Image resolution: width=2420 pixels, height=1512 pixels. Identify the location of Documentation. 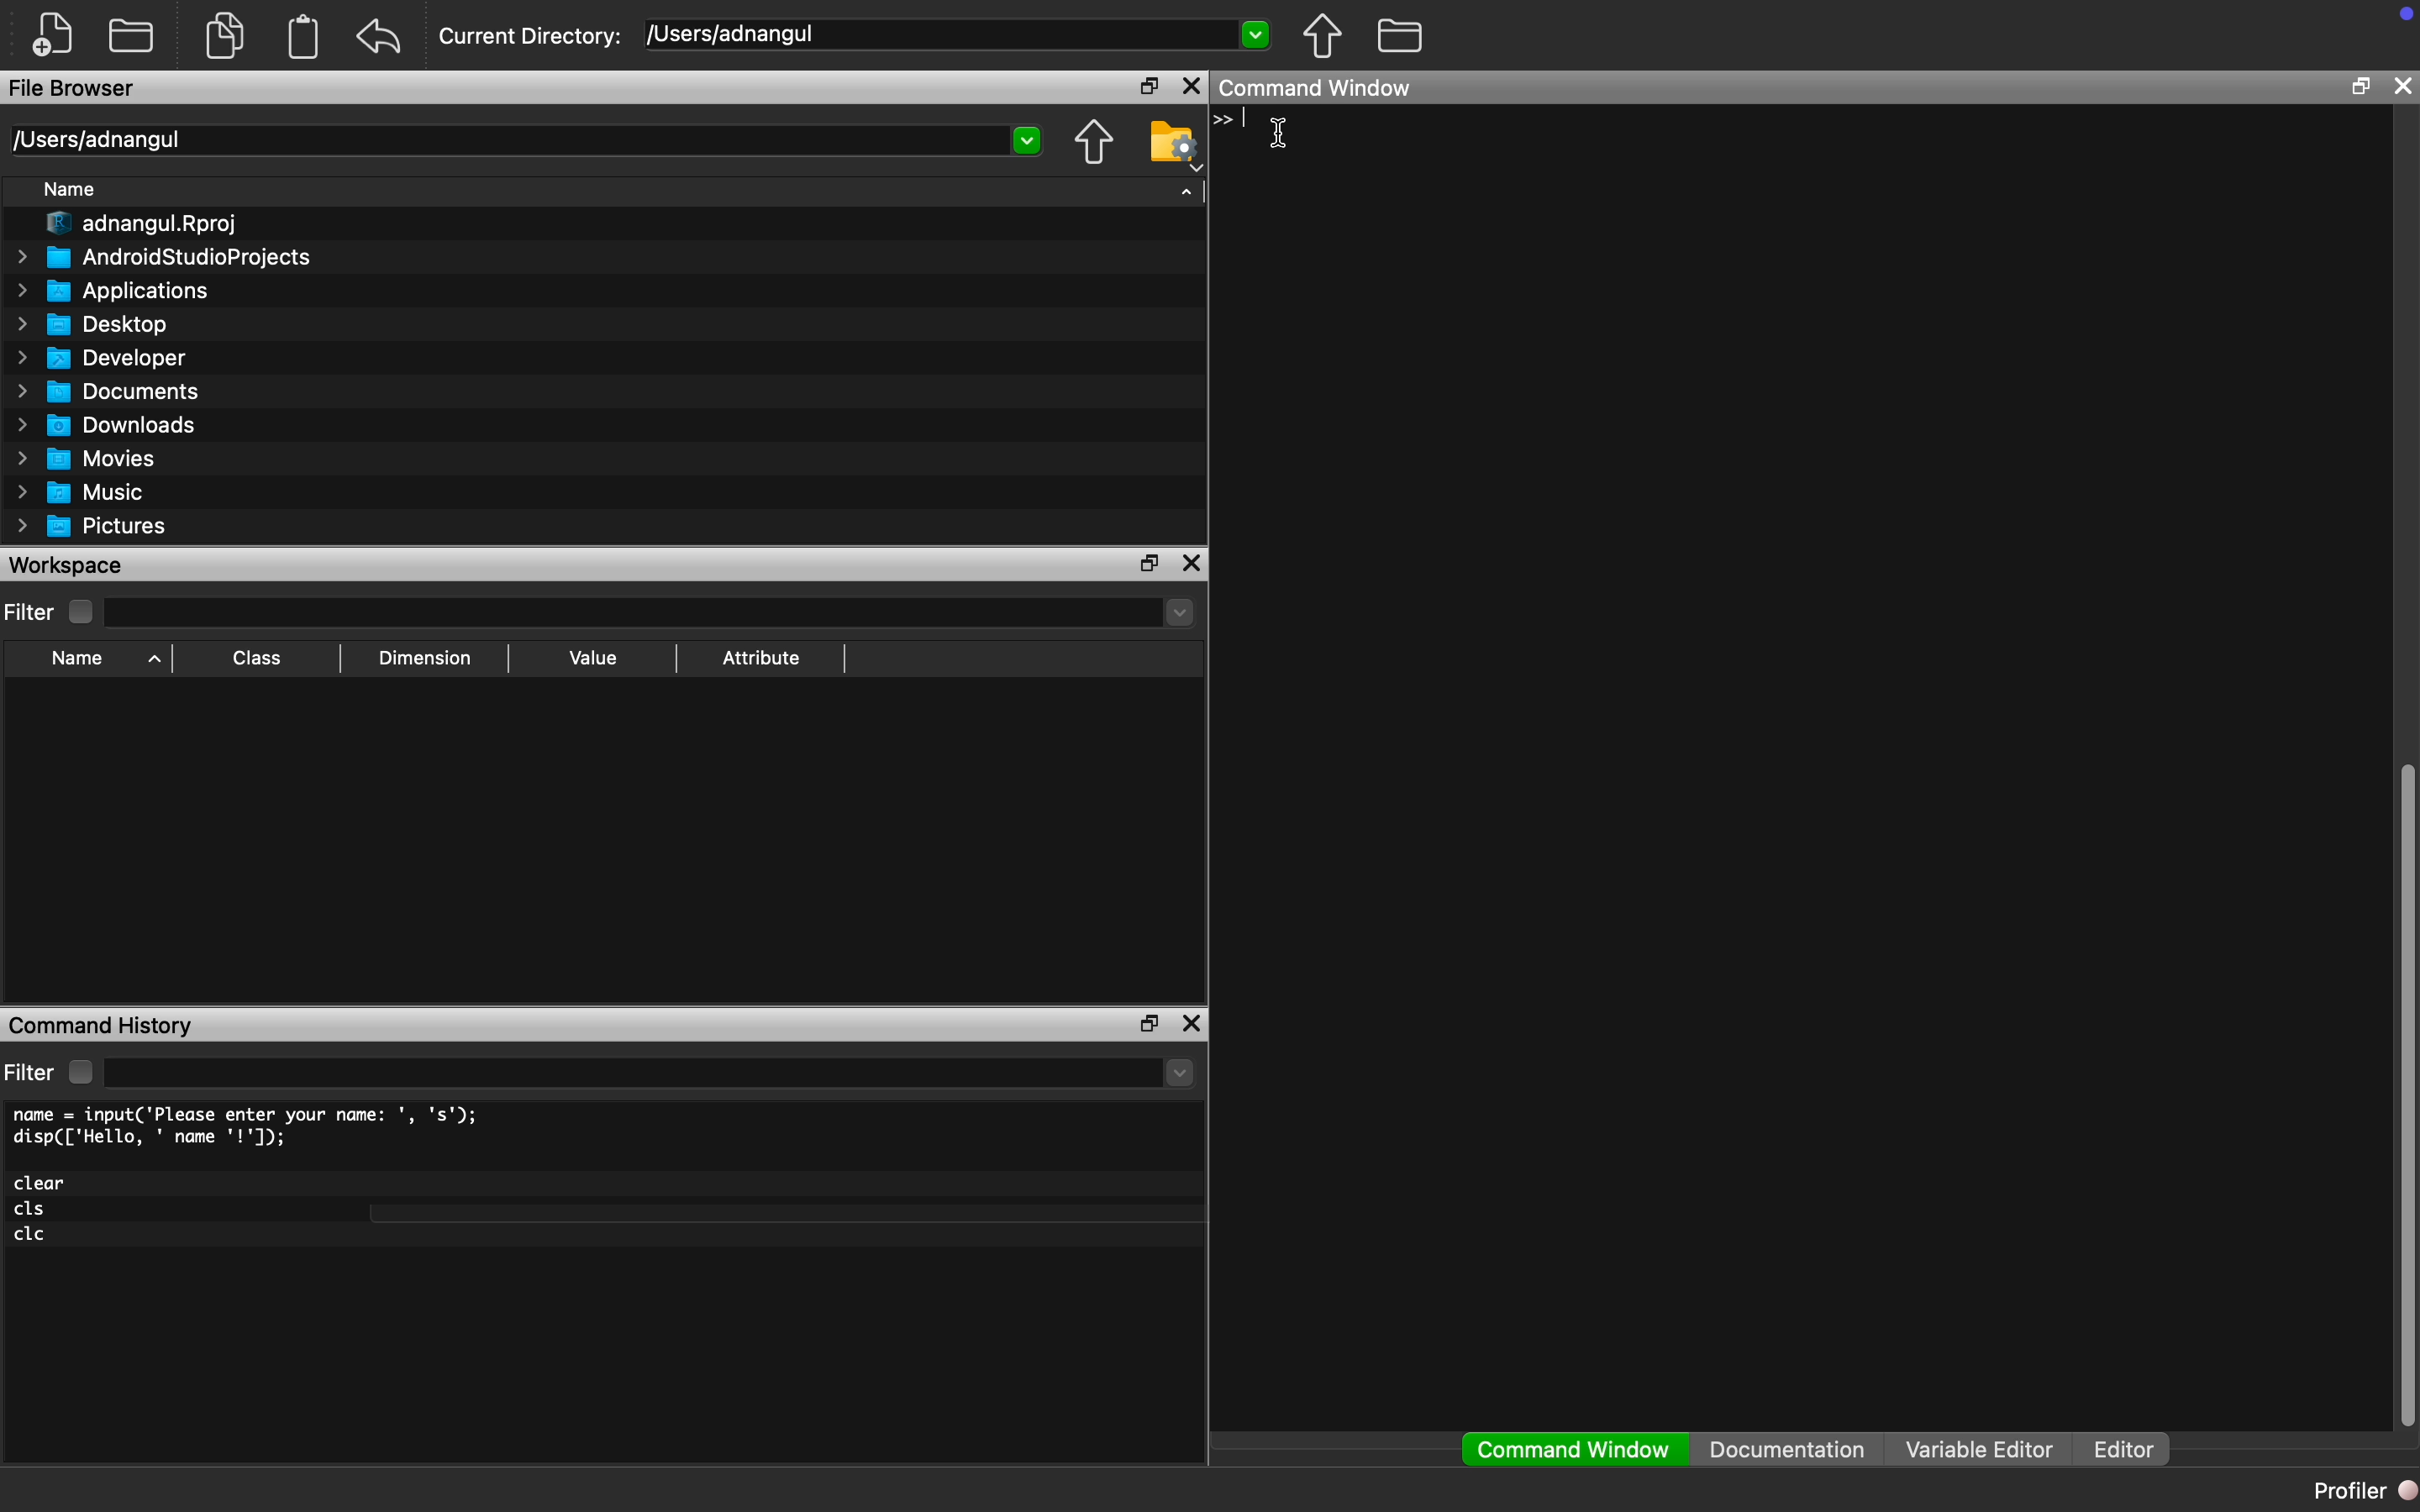
(1787, 1449).